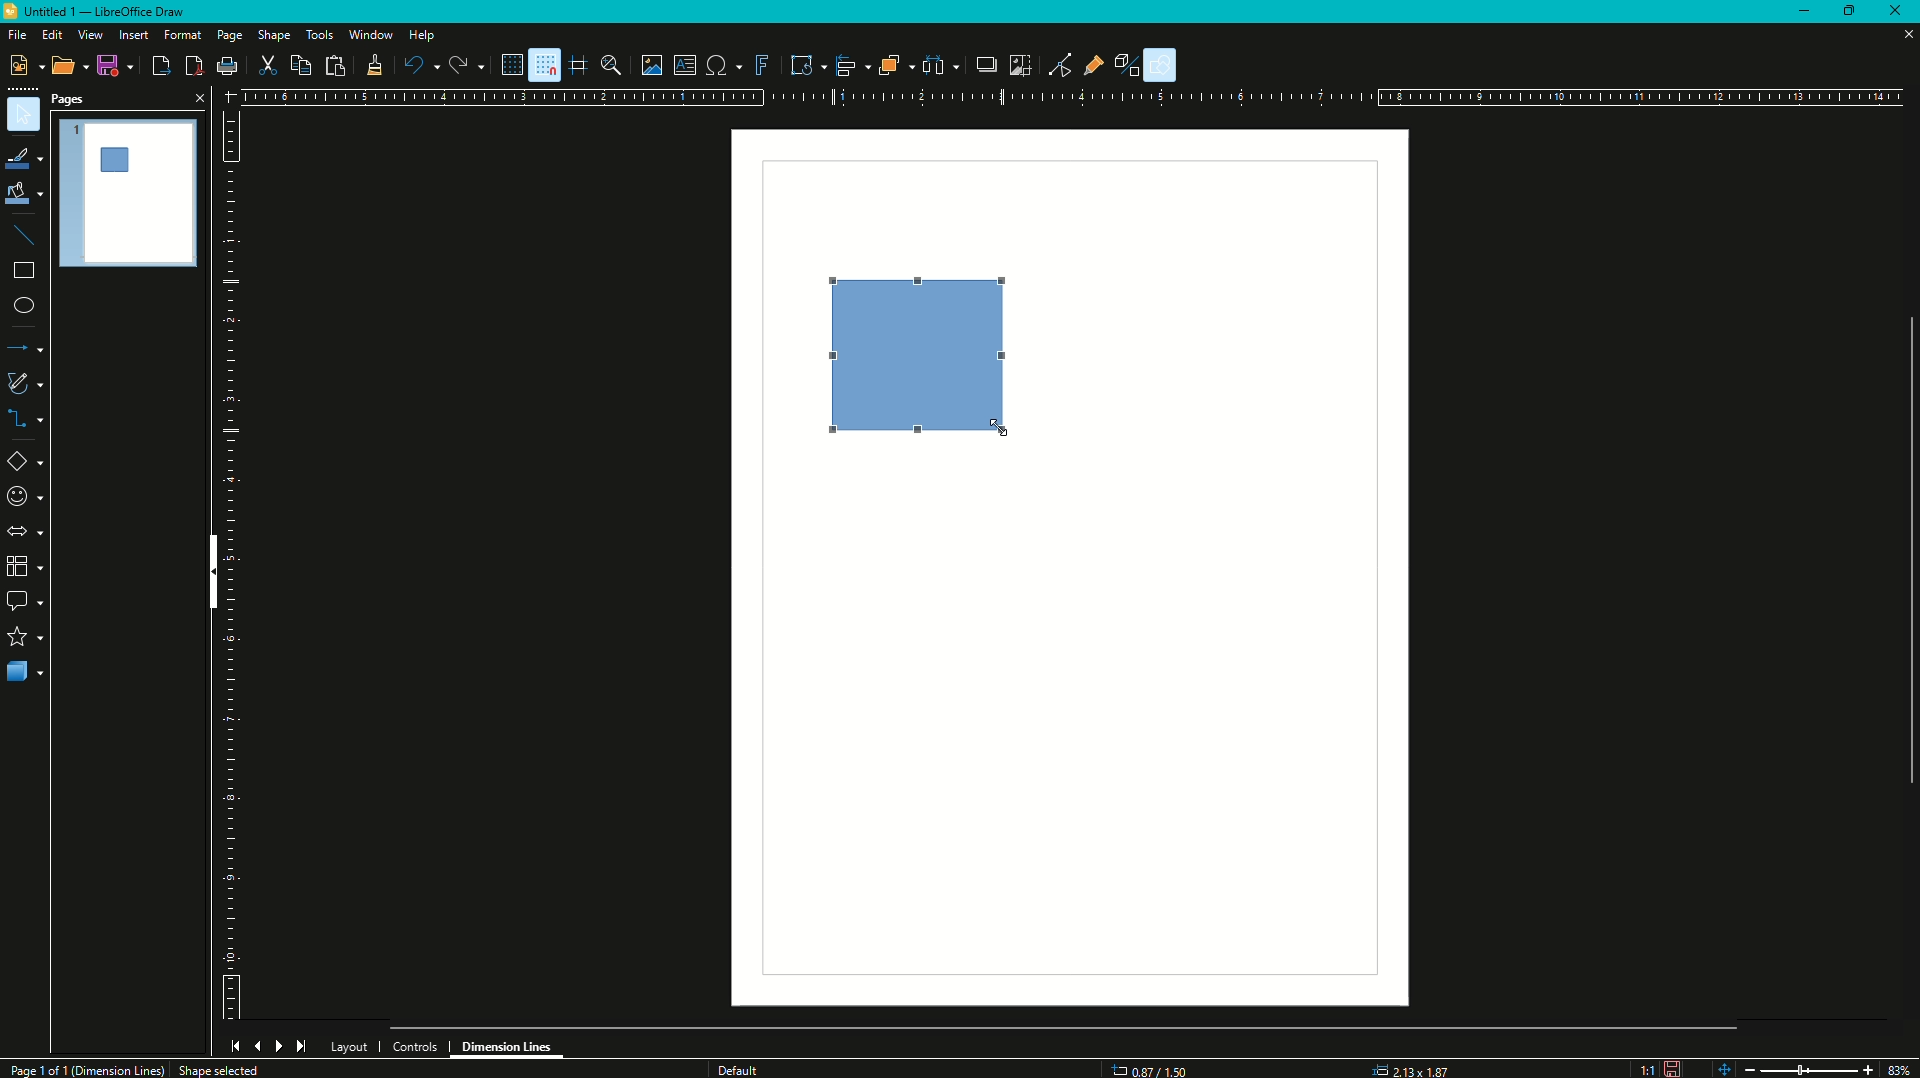  I want to click on Print, so click(227, 68).